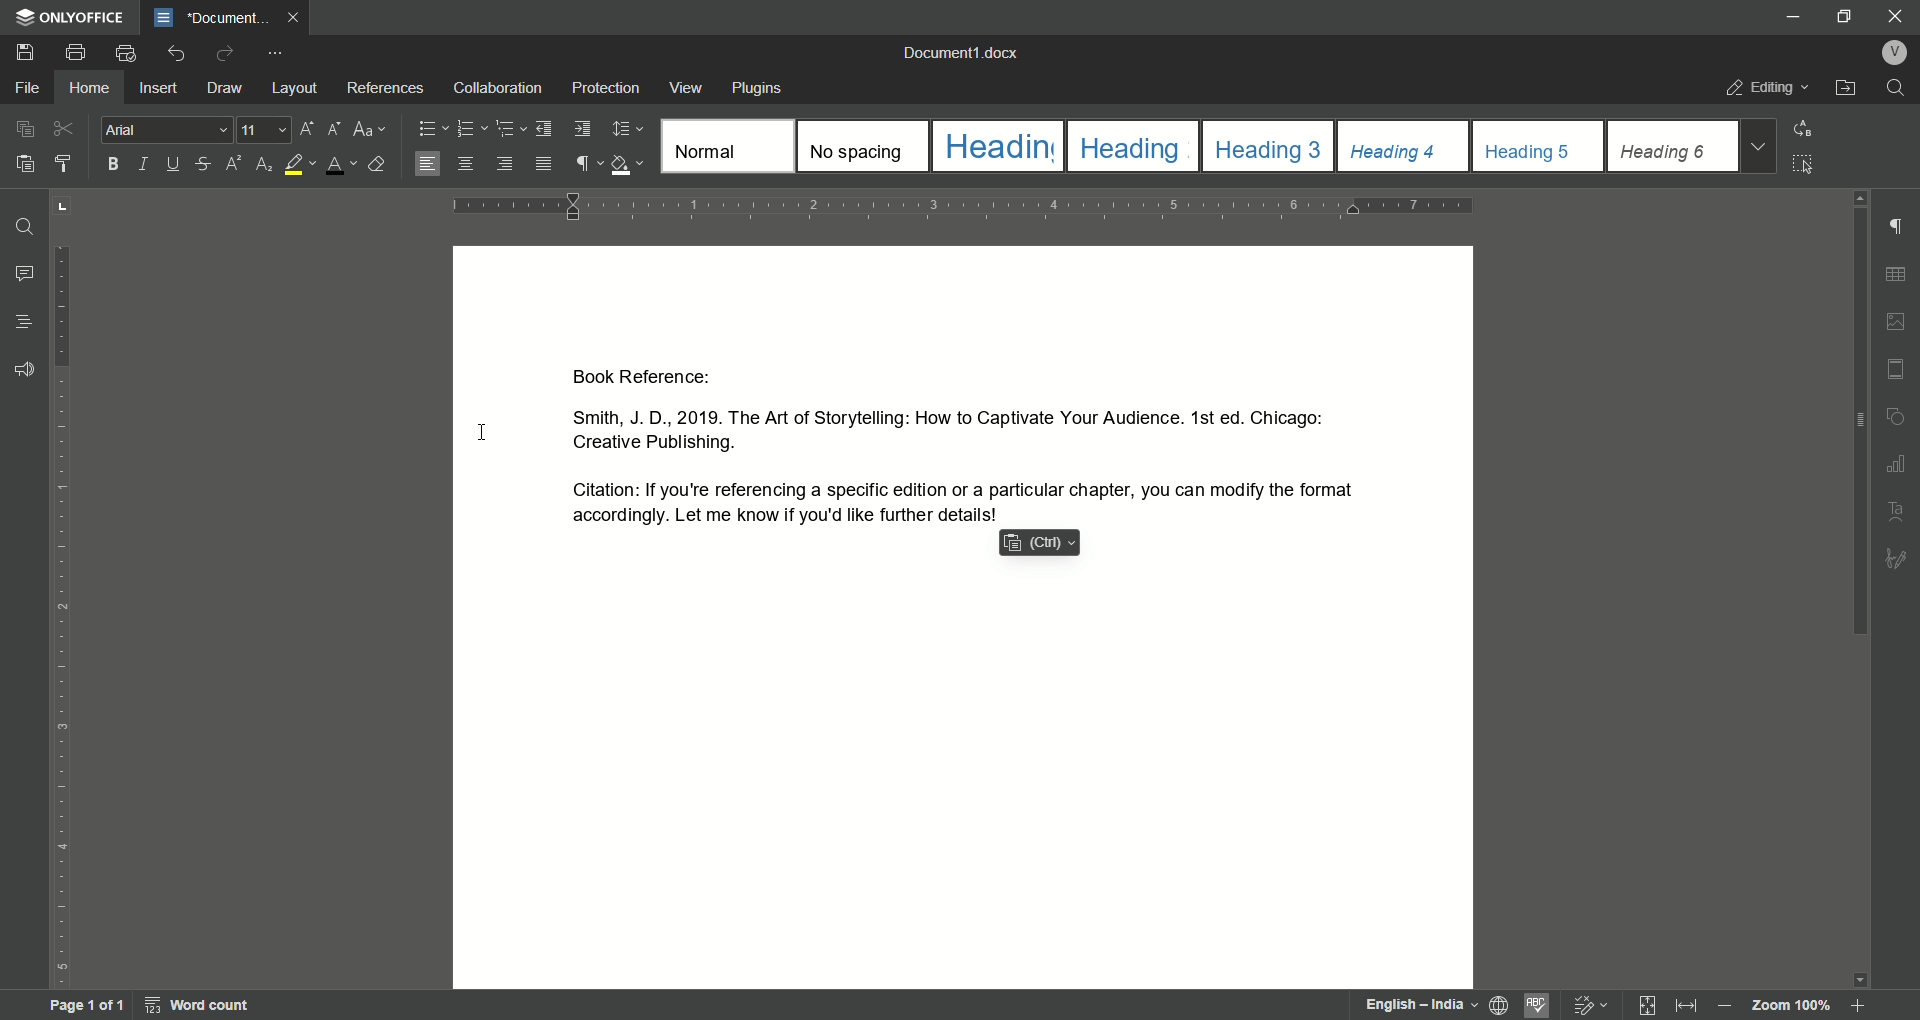  Describe the element at coordinates (127, 53) in the screenshot. I see `quick print` at that location.